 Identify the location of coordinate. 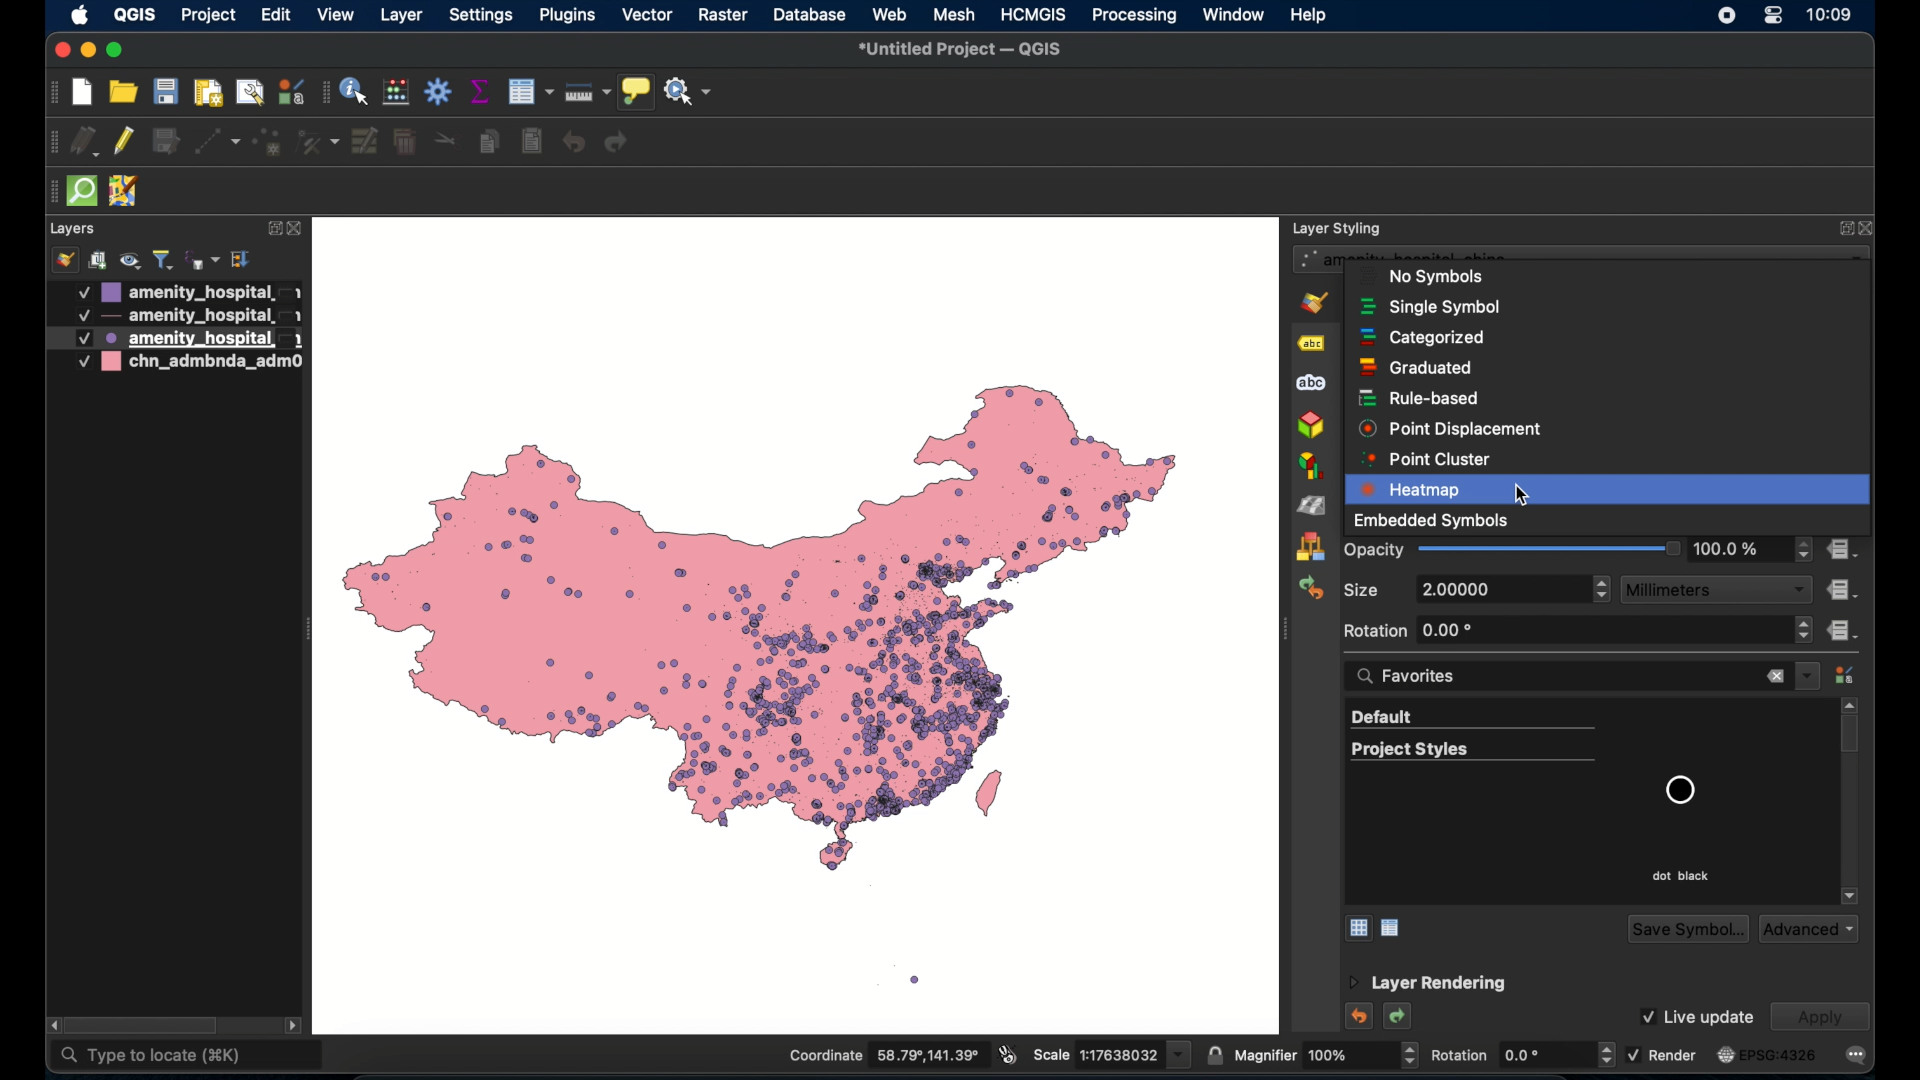
(883, 1054).